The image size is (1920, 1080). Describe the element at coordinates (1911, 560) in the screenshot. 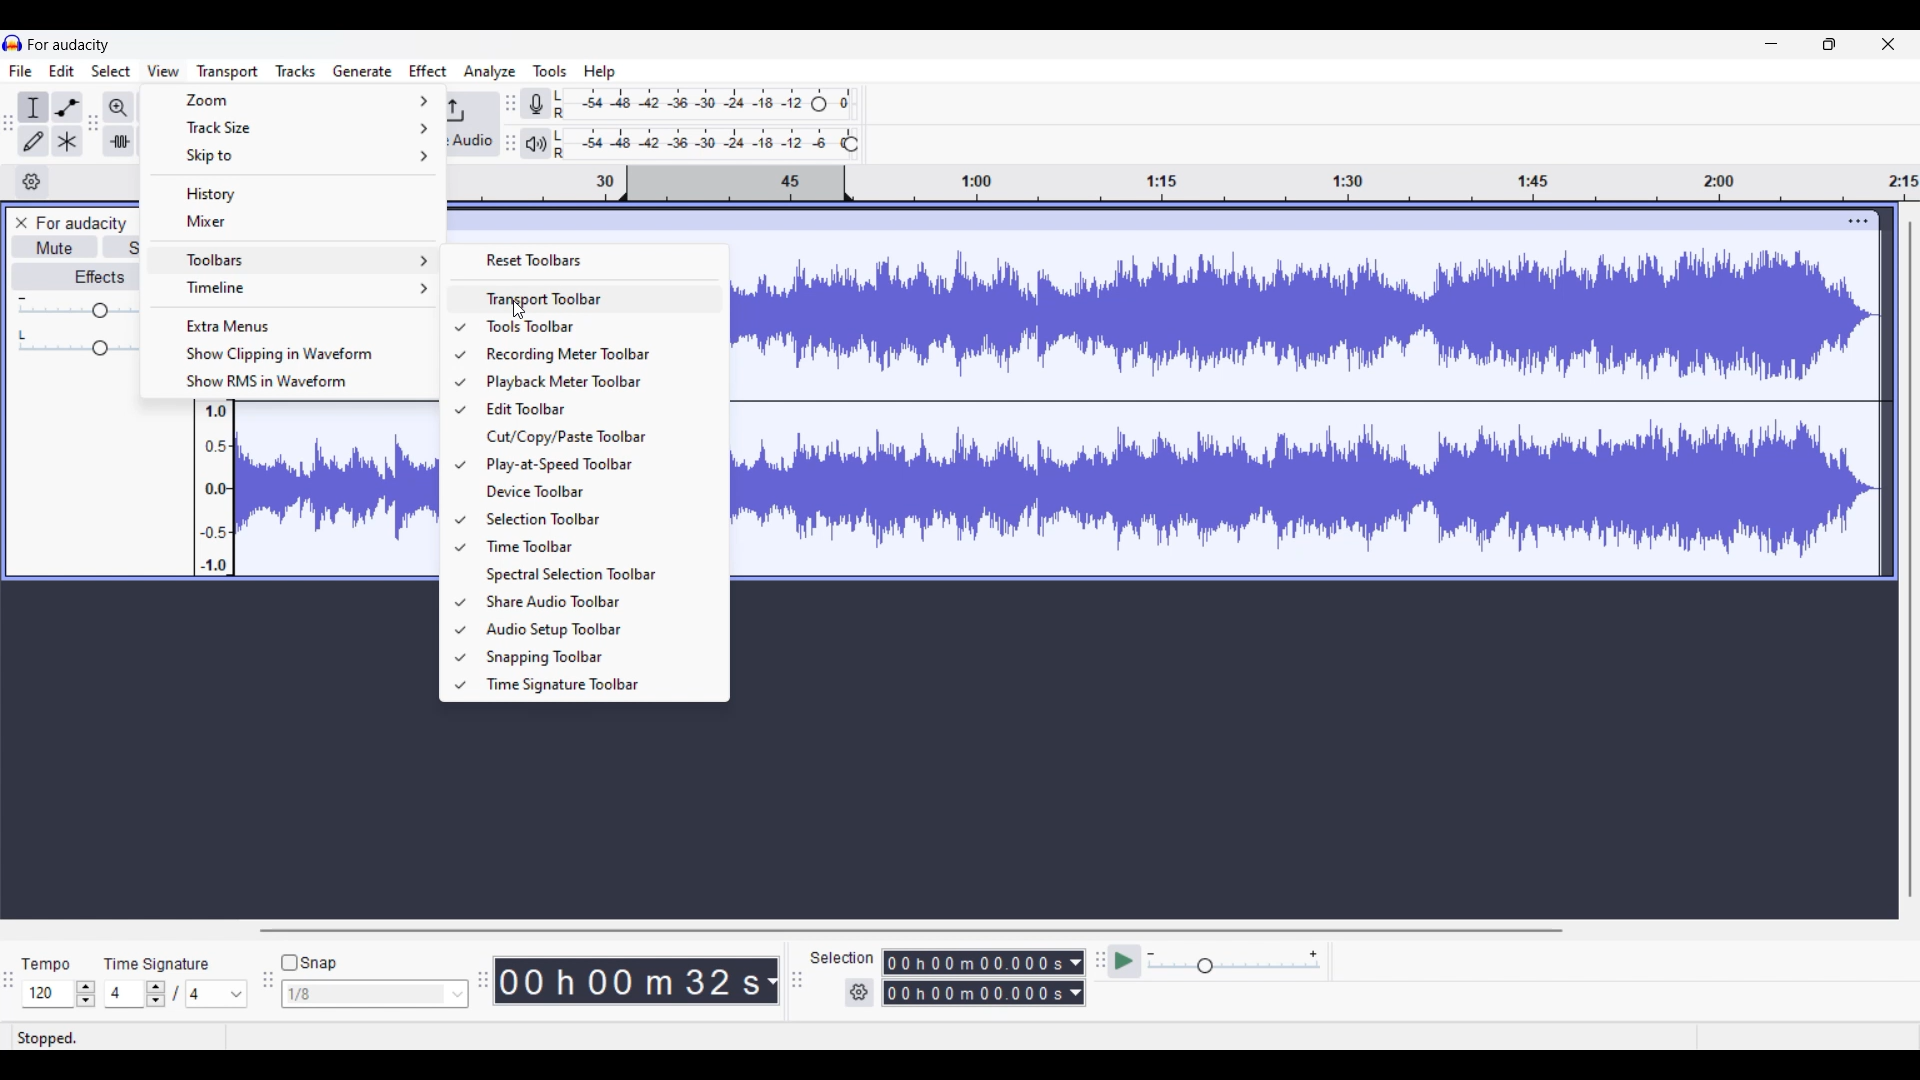

I see `Vertical slide bar` at that location.